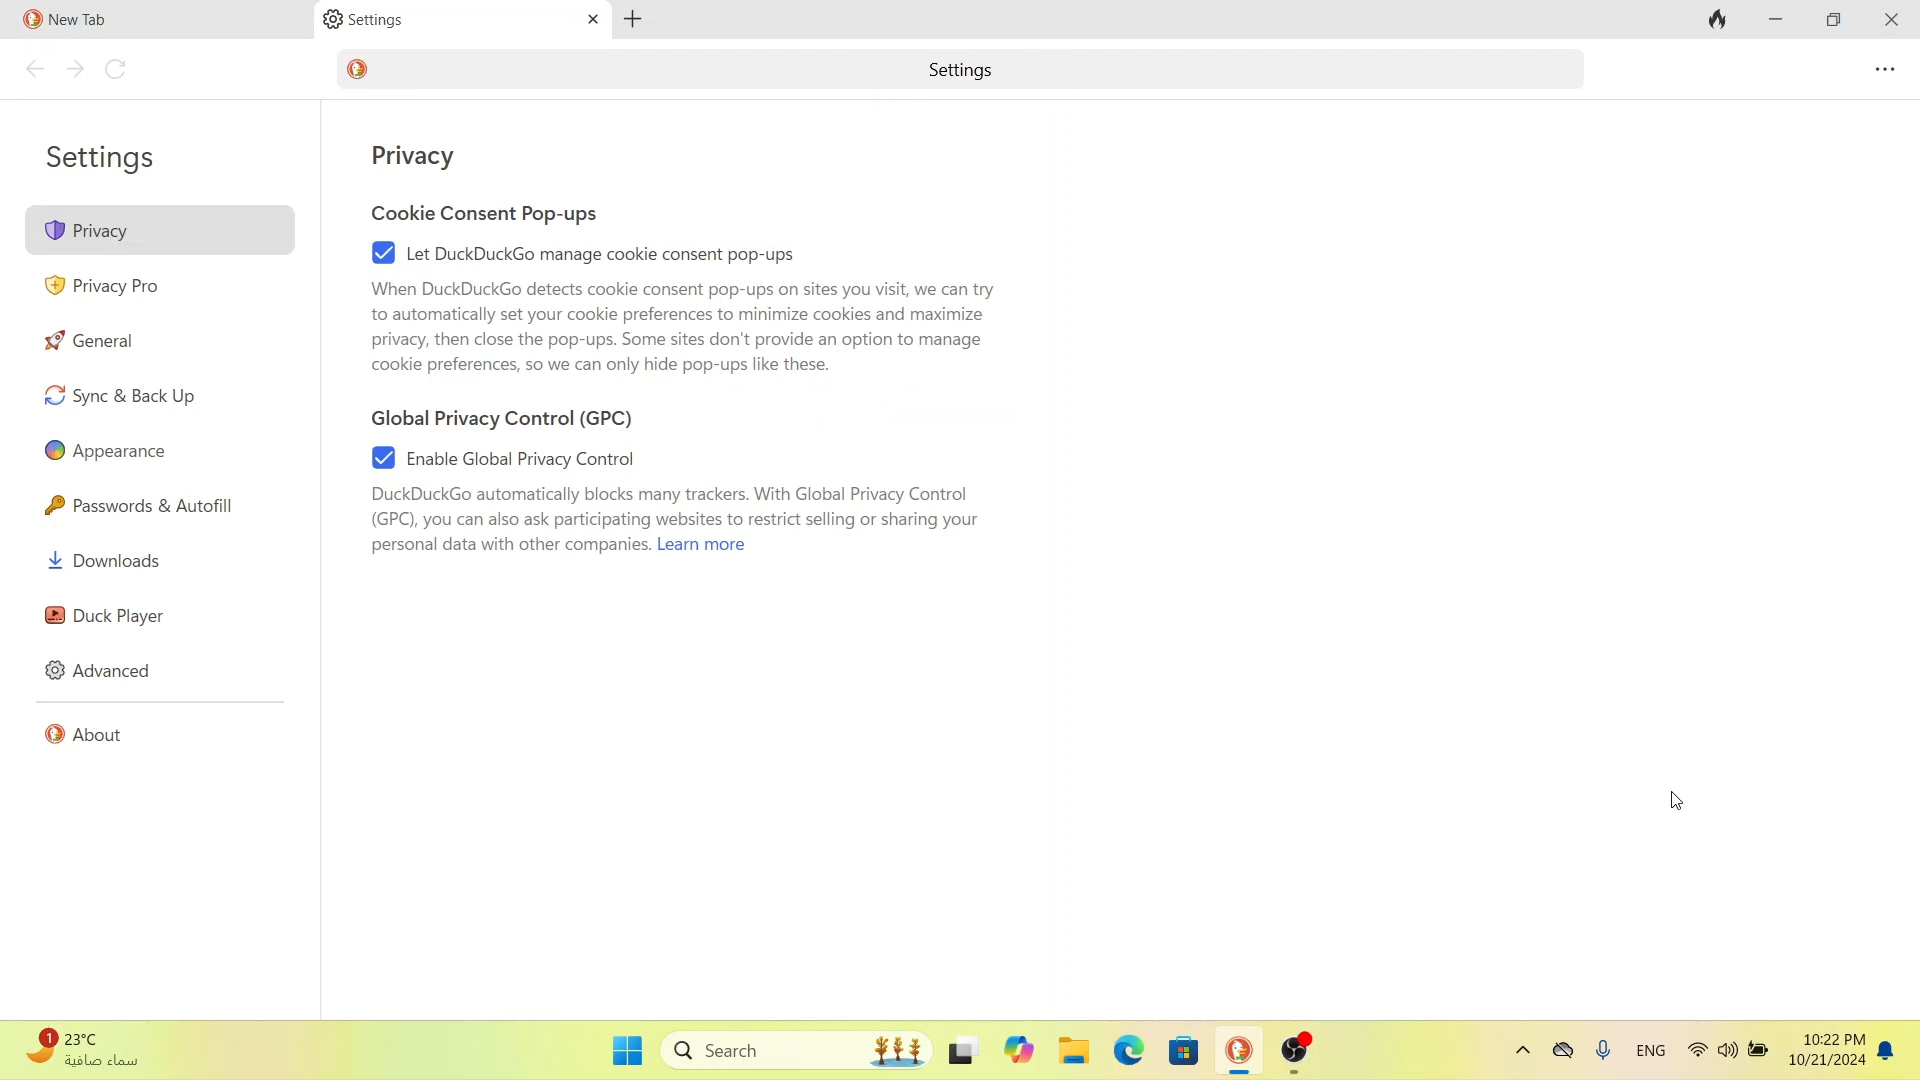 The width and height of the screenshot is (1920, 1080). I want to click on restore  window, so click(1828, 22).